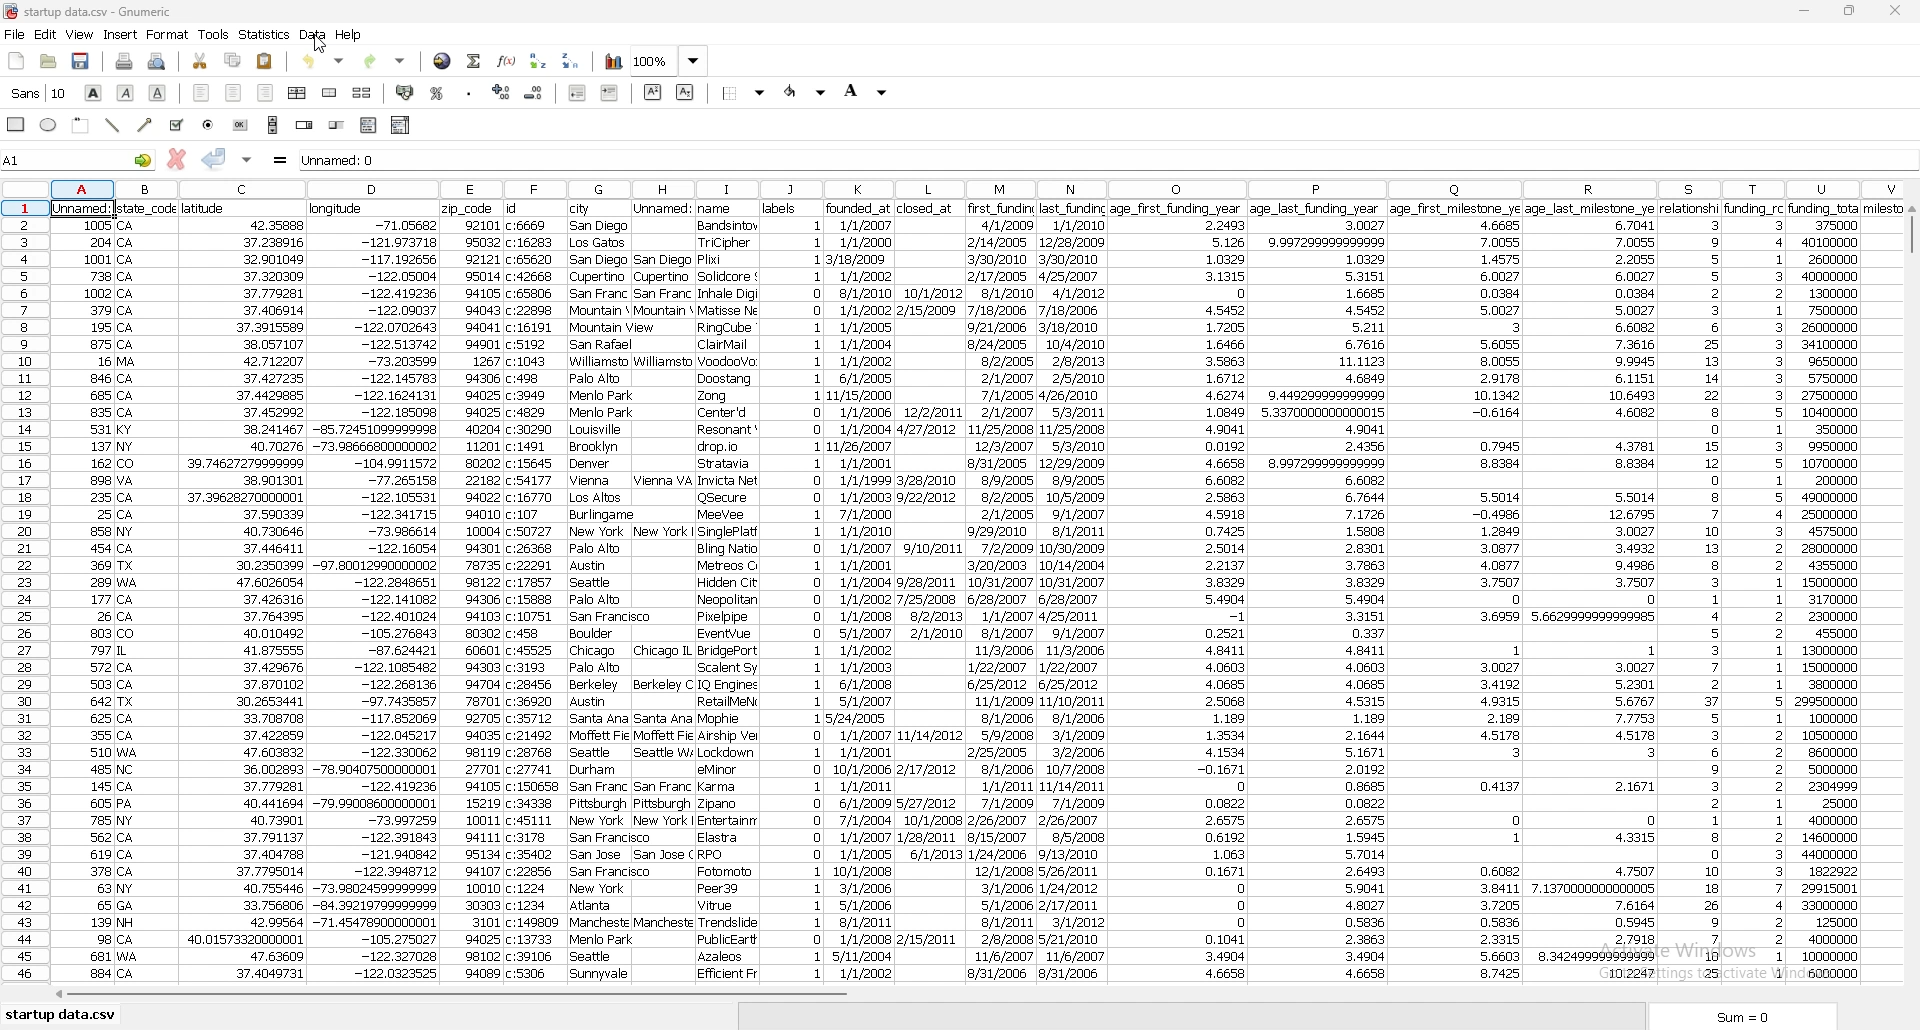 The image size is (1920, 1030). Describe the element at coordinates (1691, 594) in the screenshot. I see `data` at that location.